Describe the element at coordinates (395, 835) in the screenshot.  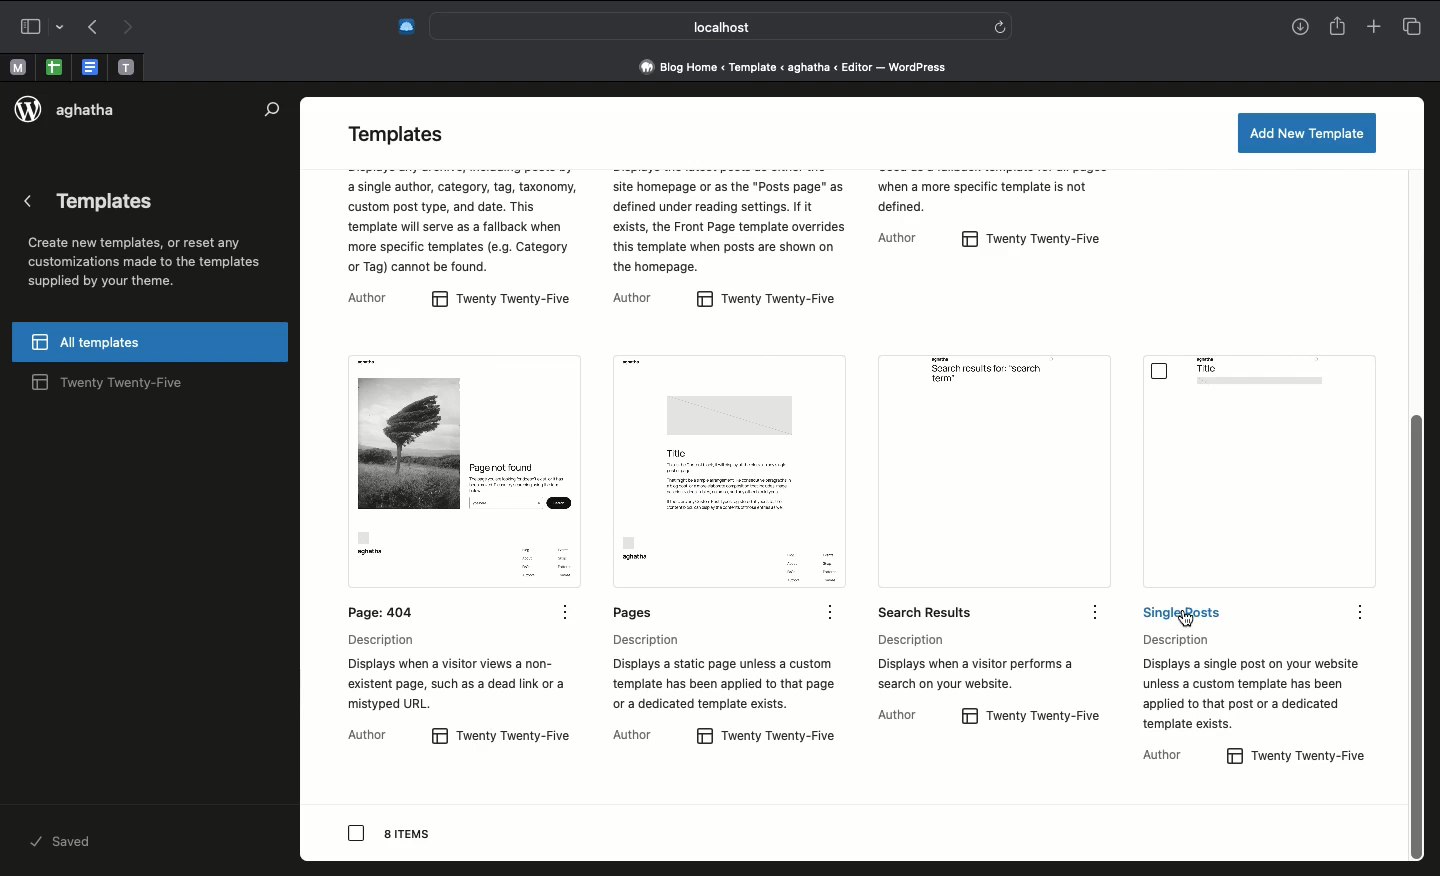
I see `8 items` at that location.